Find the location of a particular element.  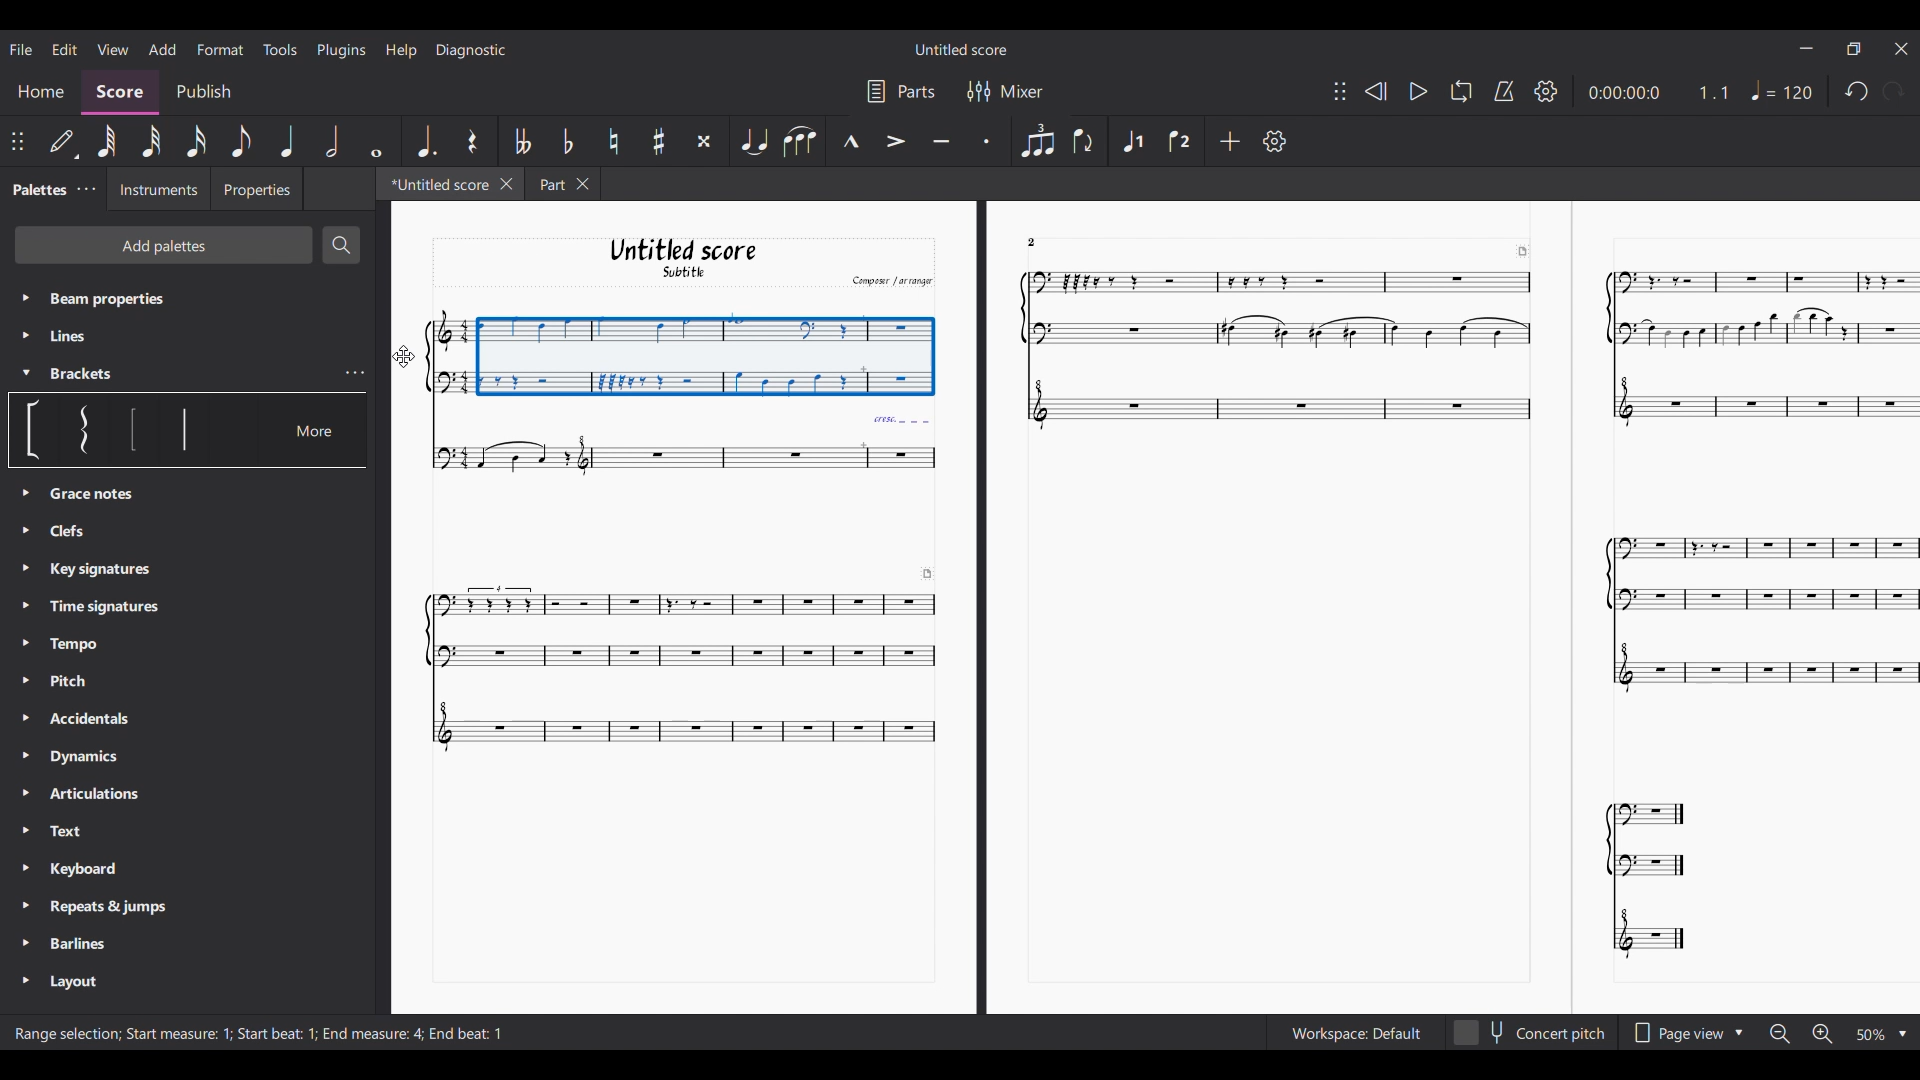

Clefs is located at coordinates (90, 495).